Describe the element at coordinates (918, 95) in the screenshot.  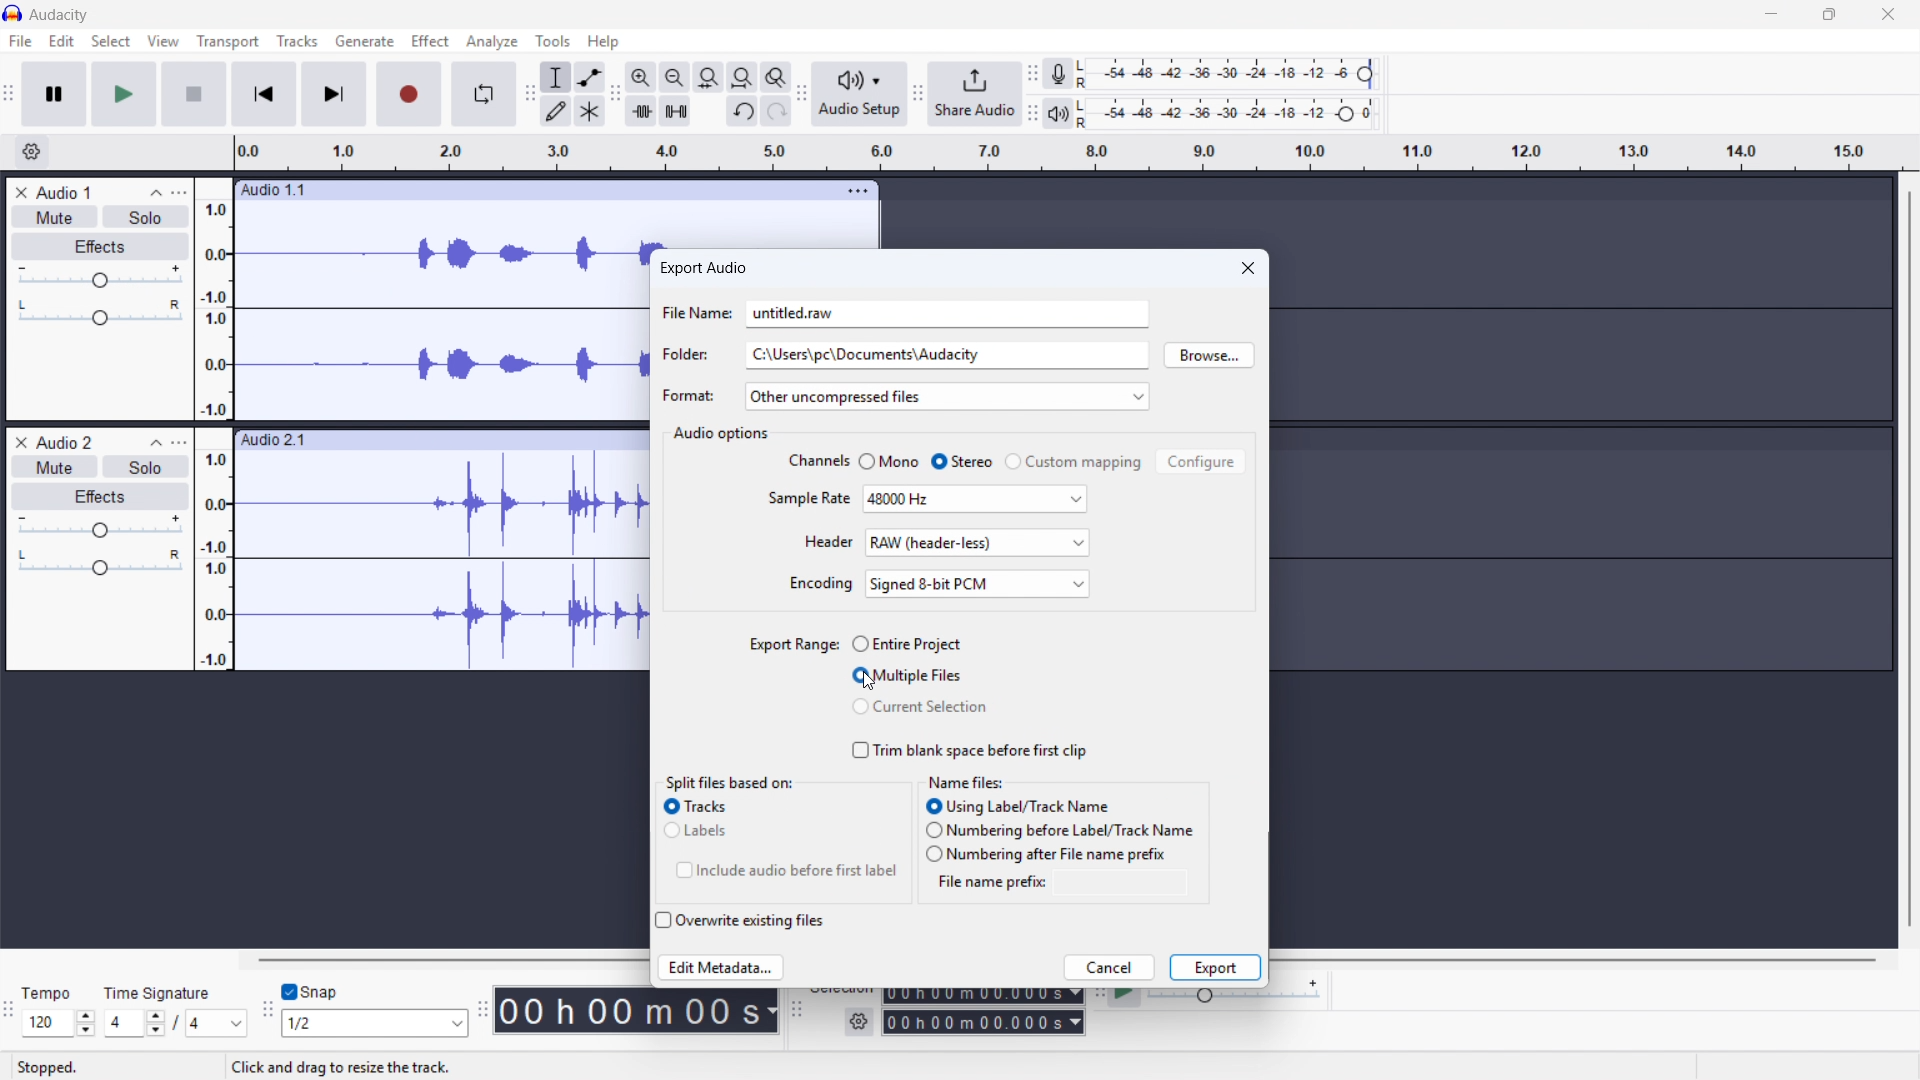
I see `Share audio toolbar` at that location.